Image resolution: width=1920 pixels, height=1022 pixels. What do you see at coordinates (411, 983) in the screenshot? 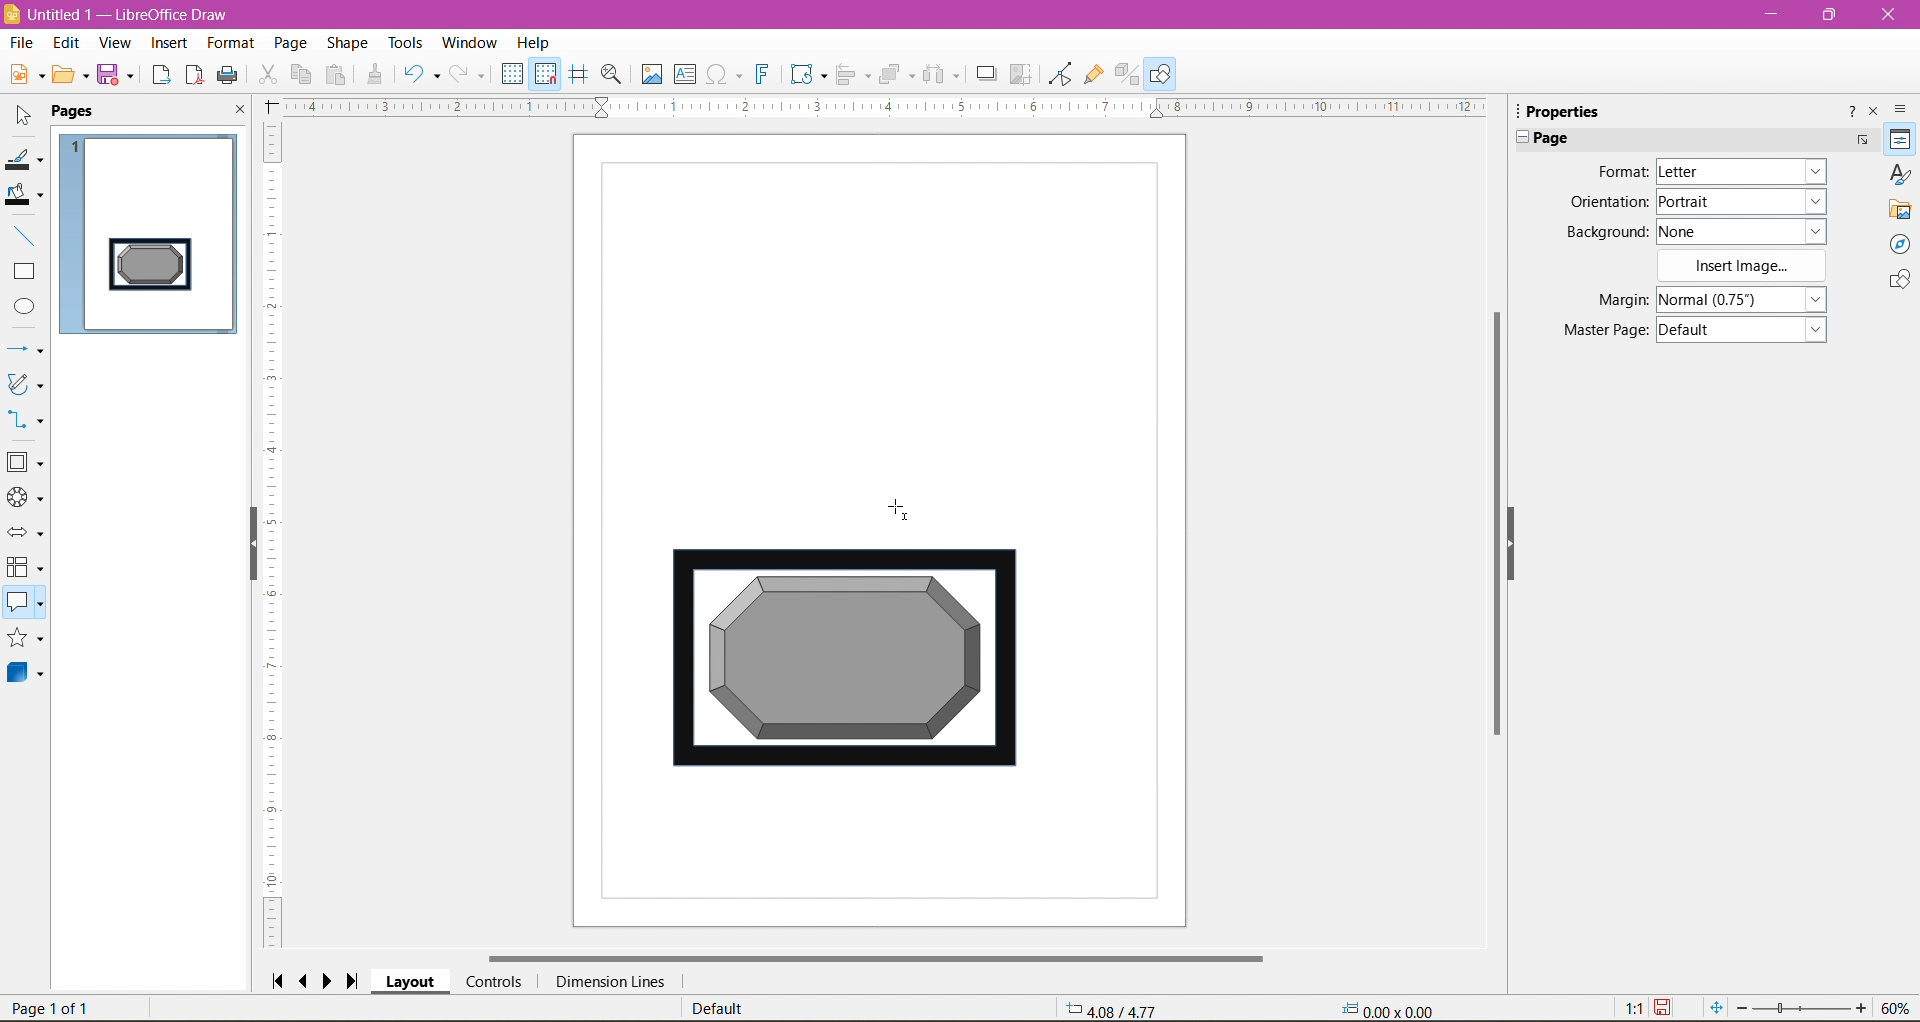
I see `Layout` at bounding box center [411, 983].